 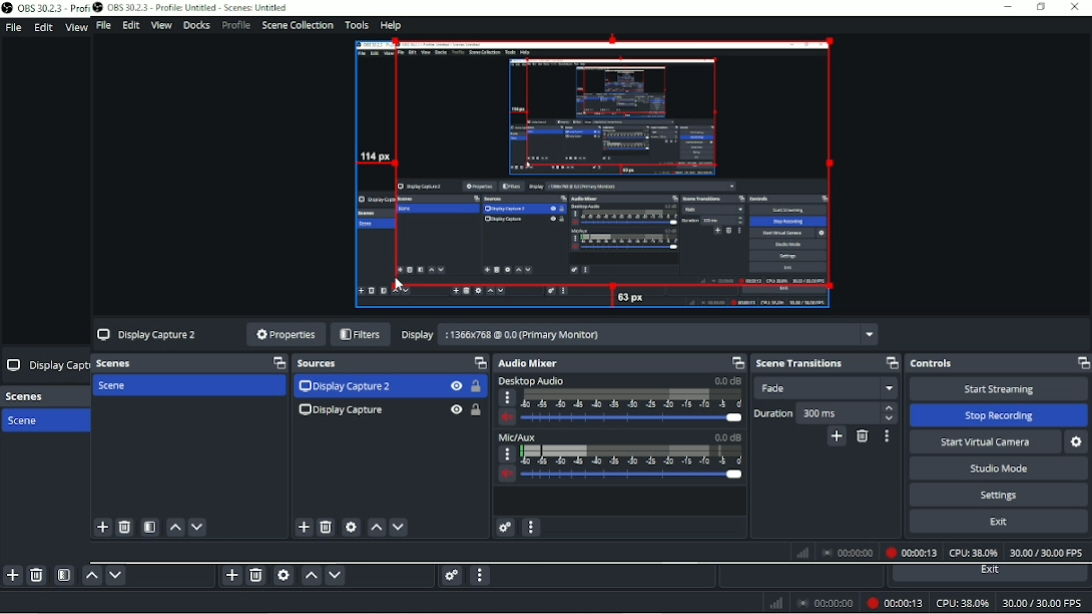 I want to click on settings, so click(x=353, y=530).